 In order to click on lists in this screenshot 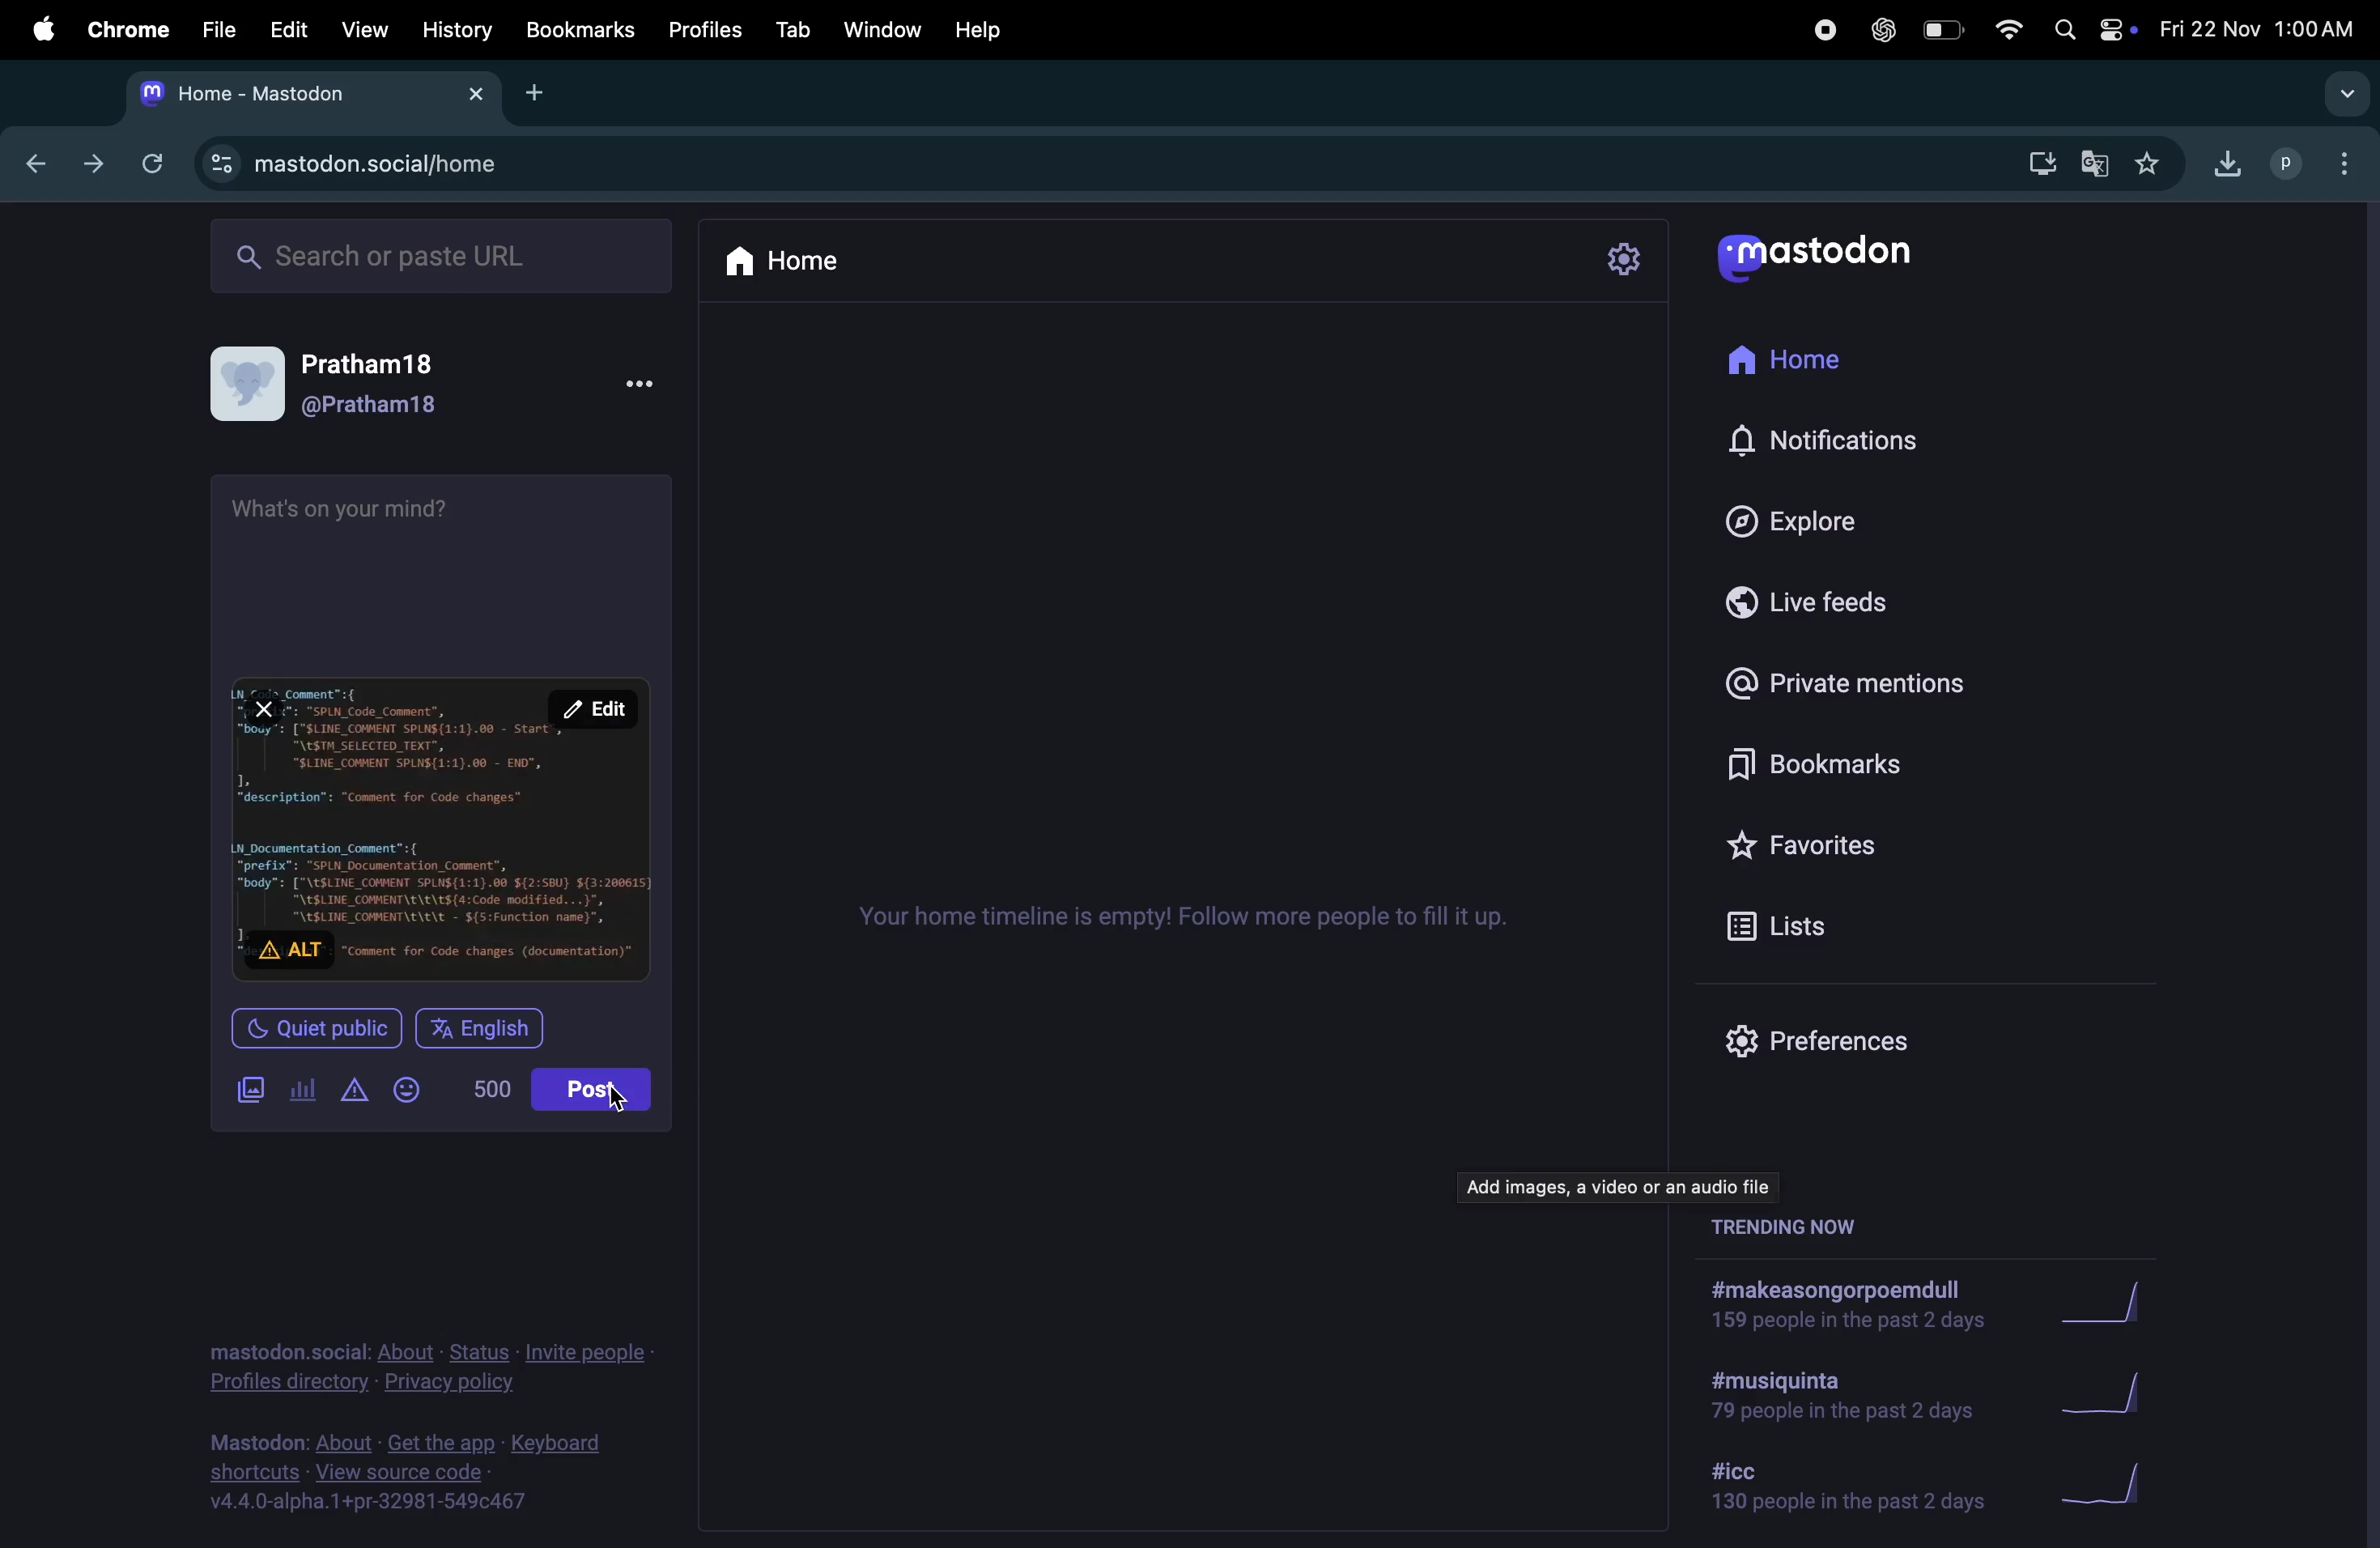, I will do `click(1876, 932)`.